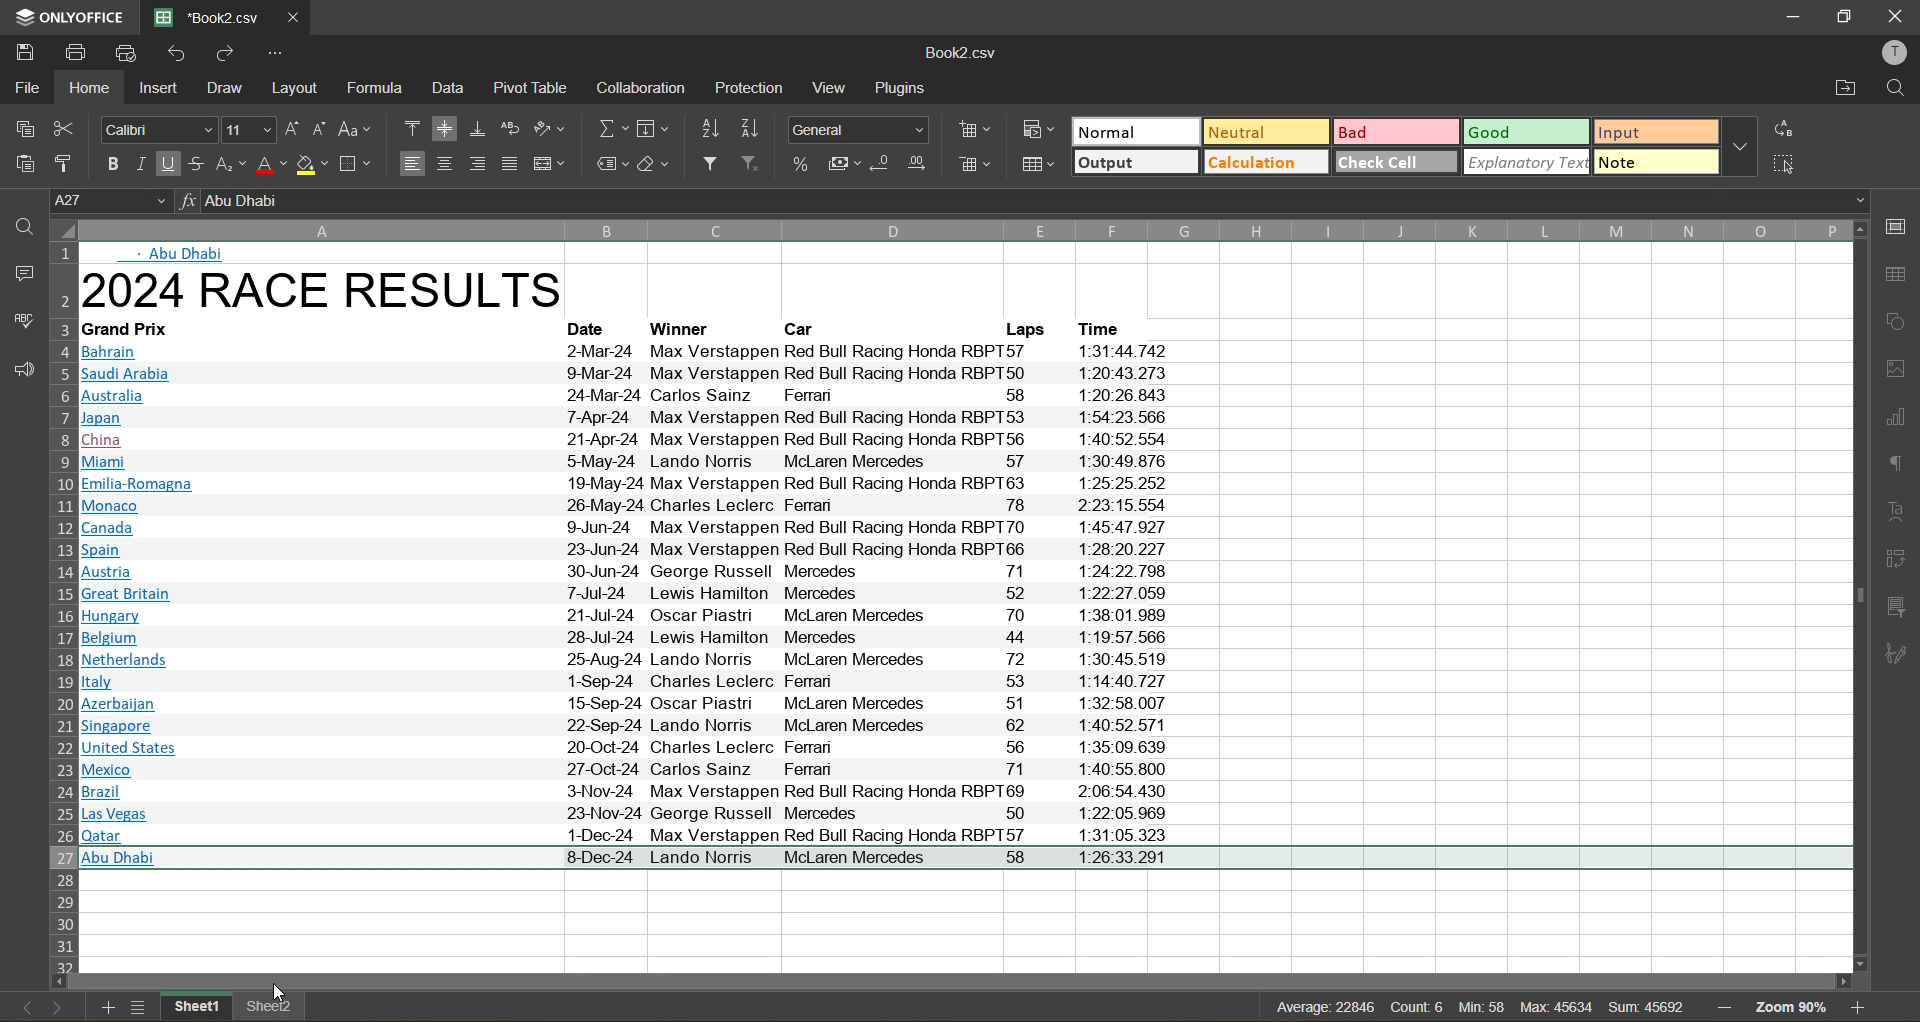 Image resolution: width=1920 pixels, height=1022 pixels. I want to click on next, so click(55, 1007).